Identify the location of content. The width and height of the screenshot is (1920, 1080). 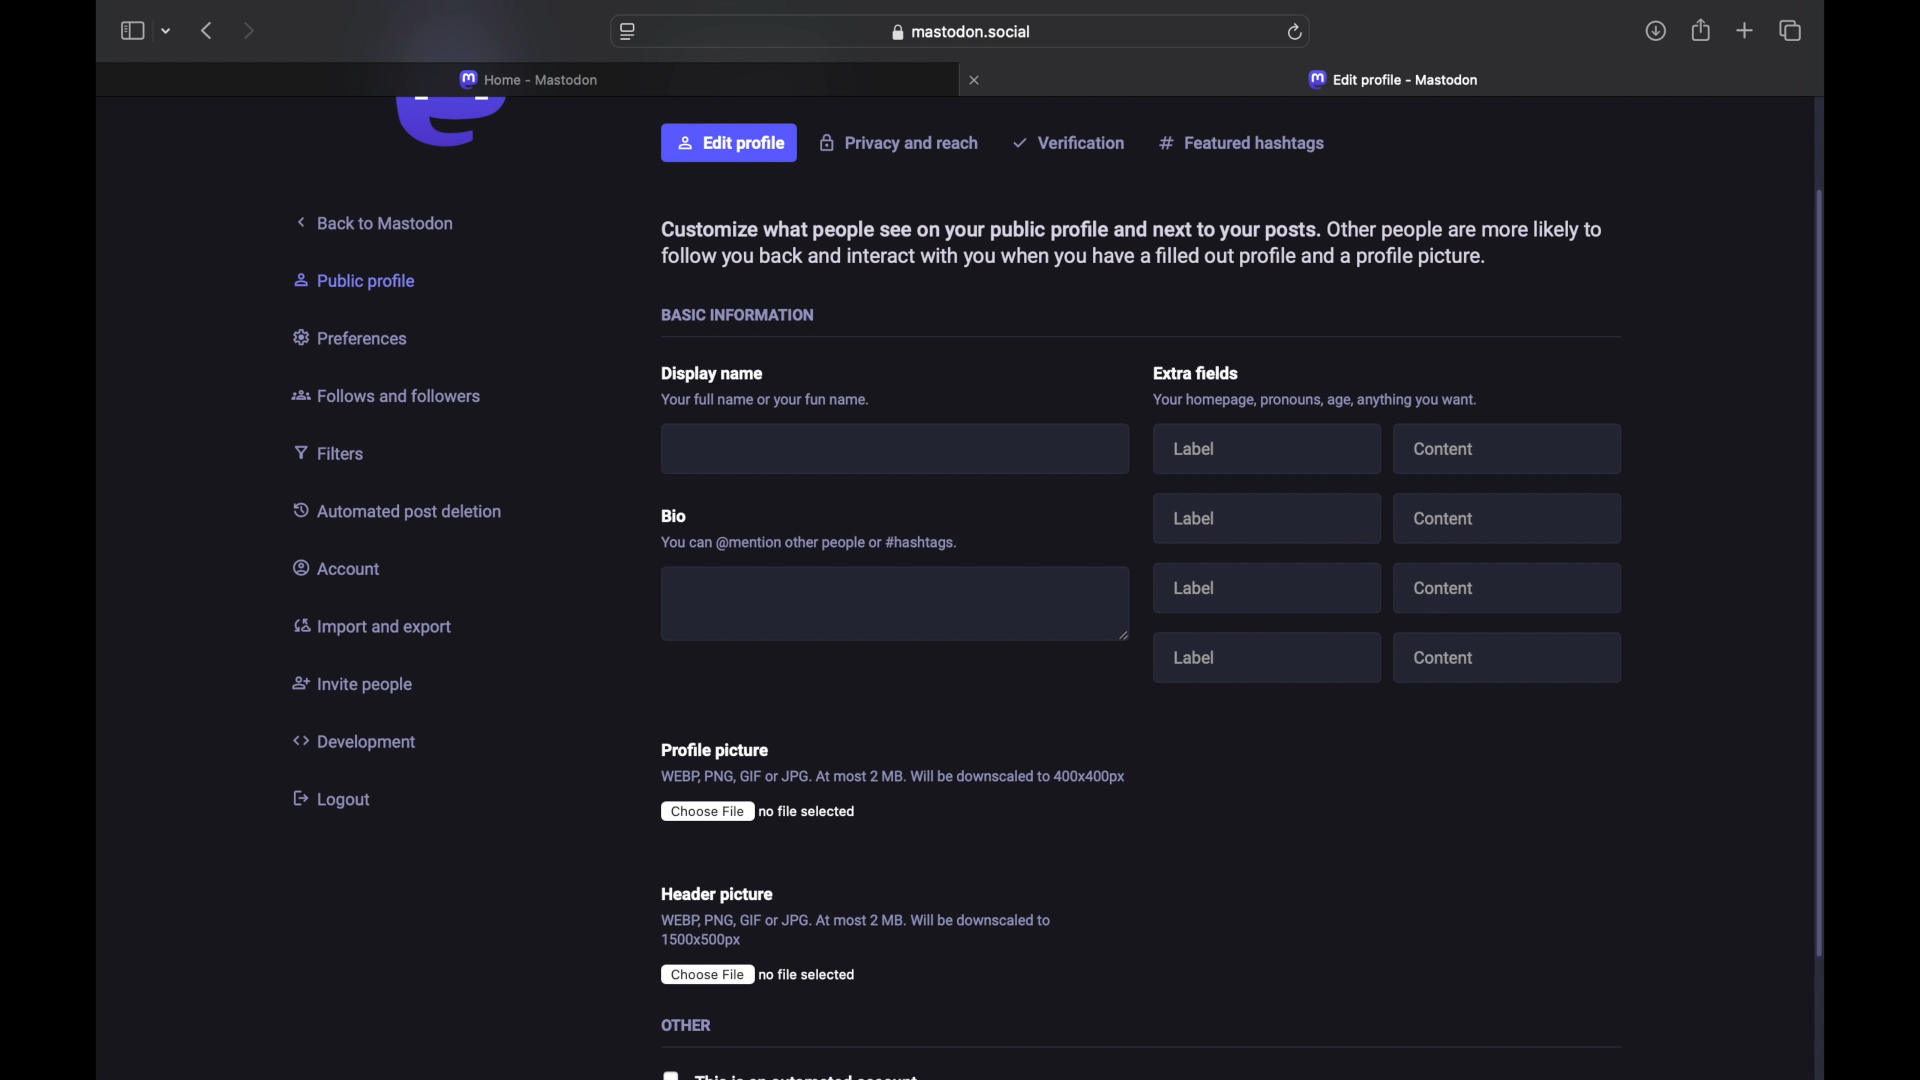
(1510, 658).